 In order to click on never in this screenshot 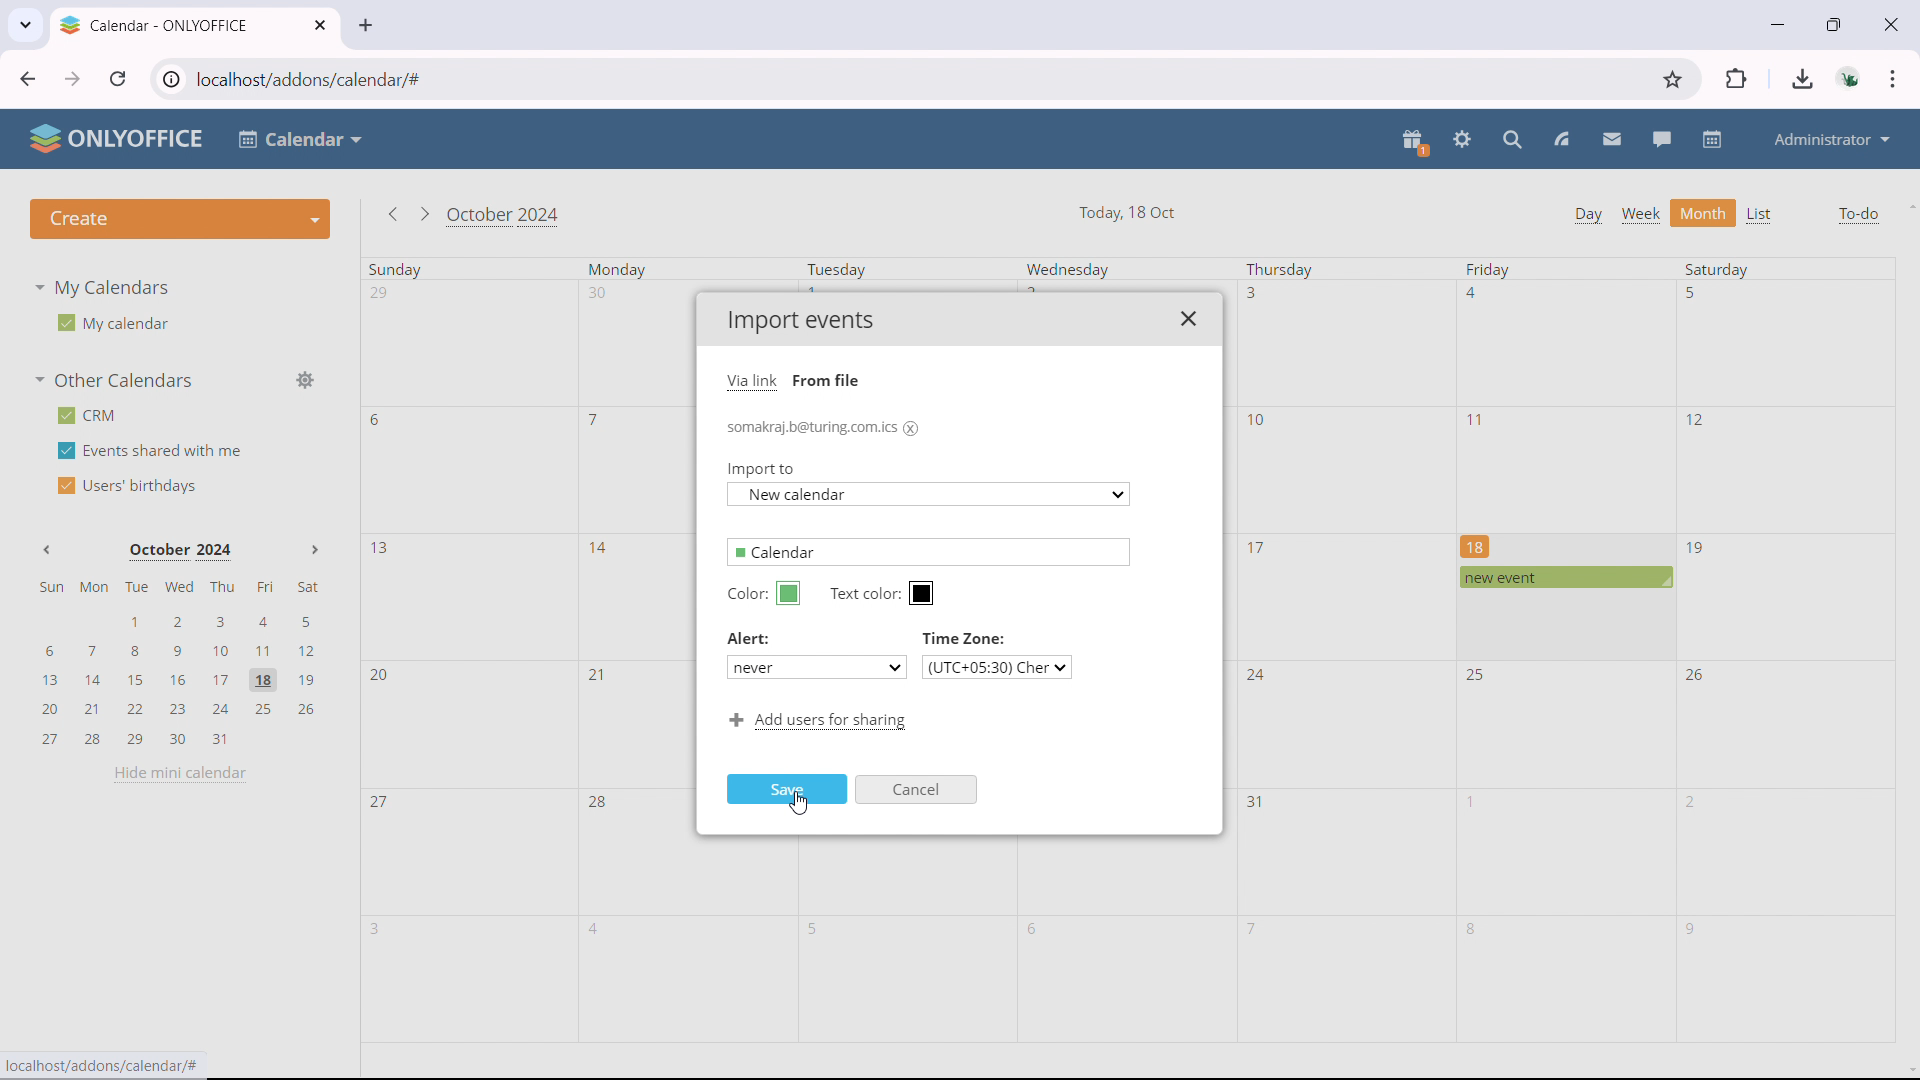, I will do `click(815, 668)`.